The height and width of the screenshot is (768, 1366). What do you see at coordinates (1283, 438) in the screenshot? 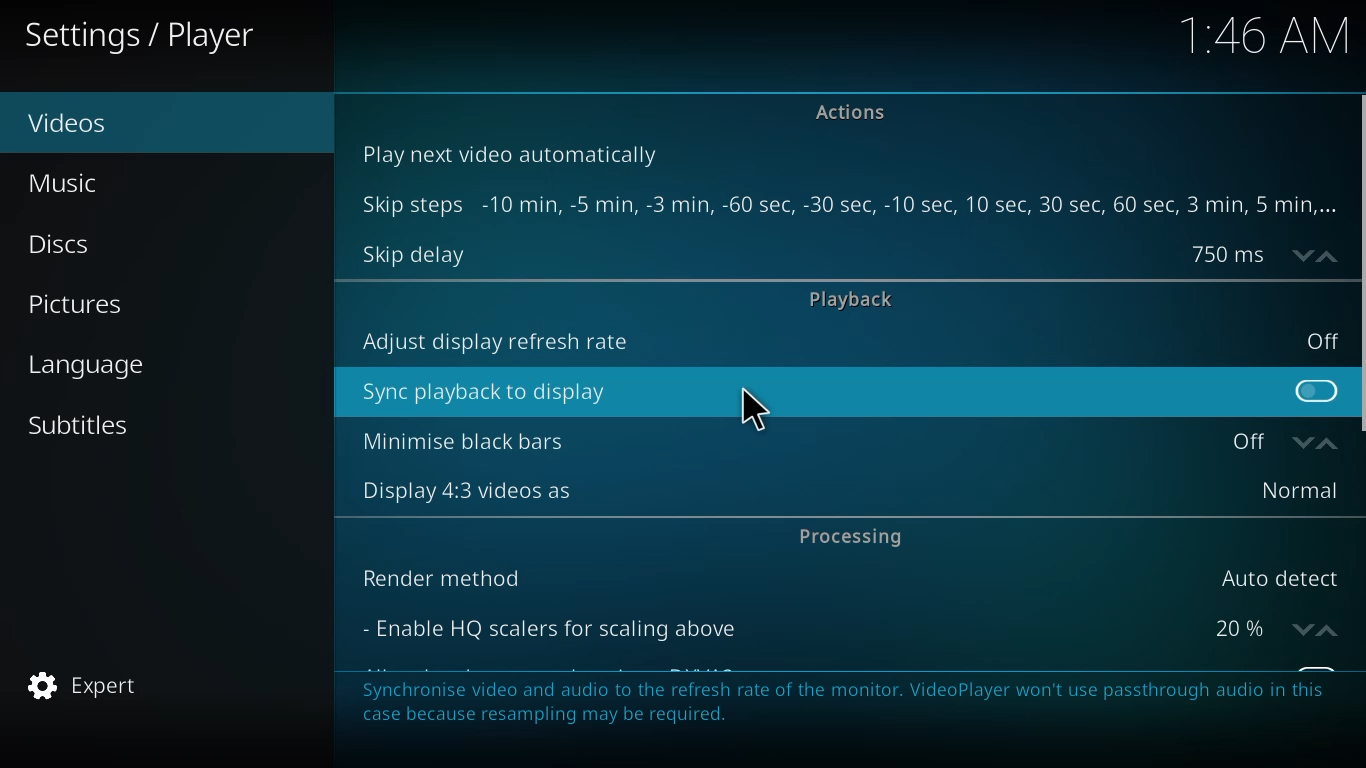
I see `off` at bounding box center [1283, 438].